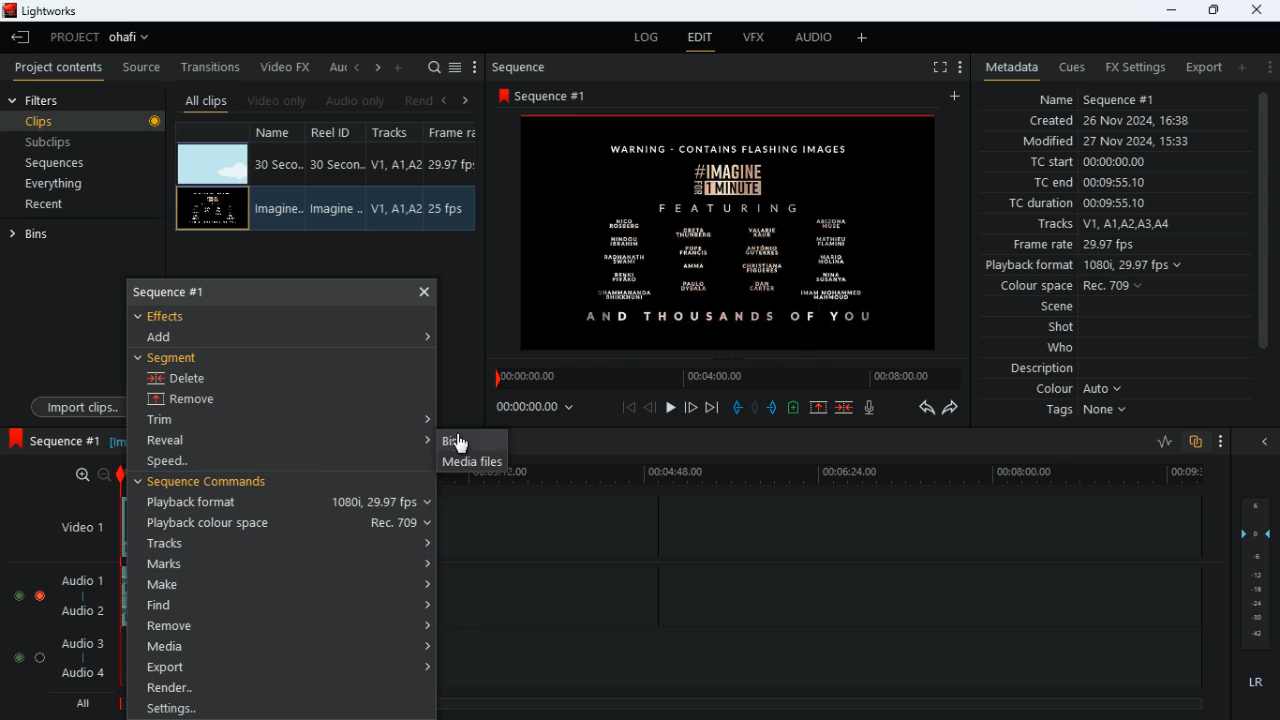  What do you see at coordinates (174, 357) in the screenshot?
I see `segment` at bounding box center [174, 357].